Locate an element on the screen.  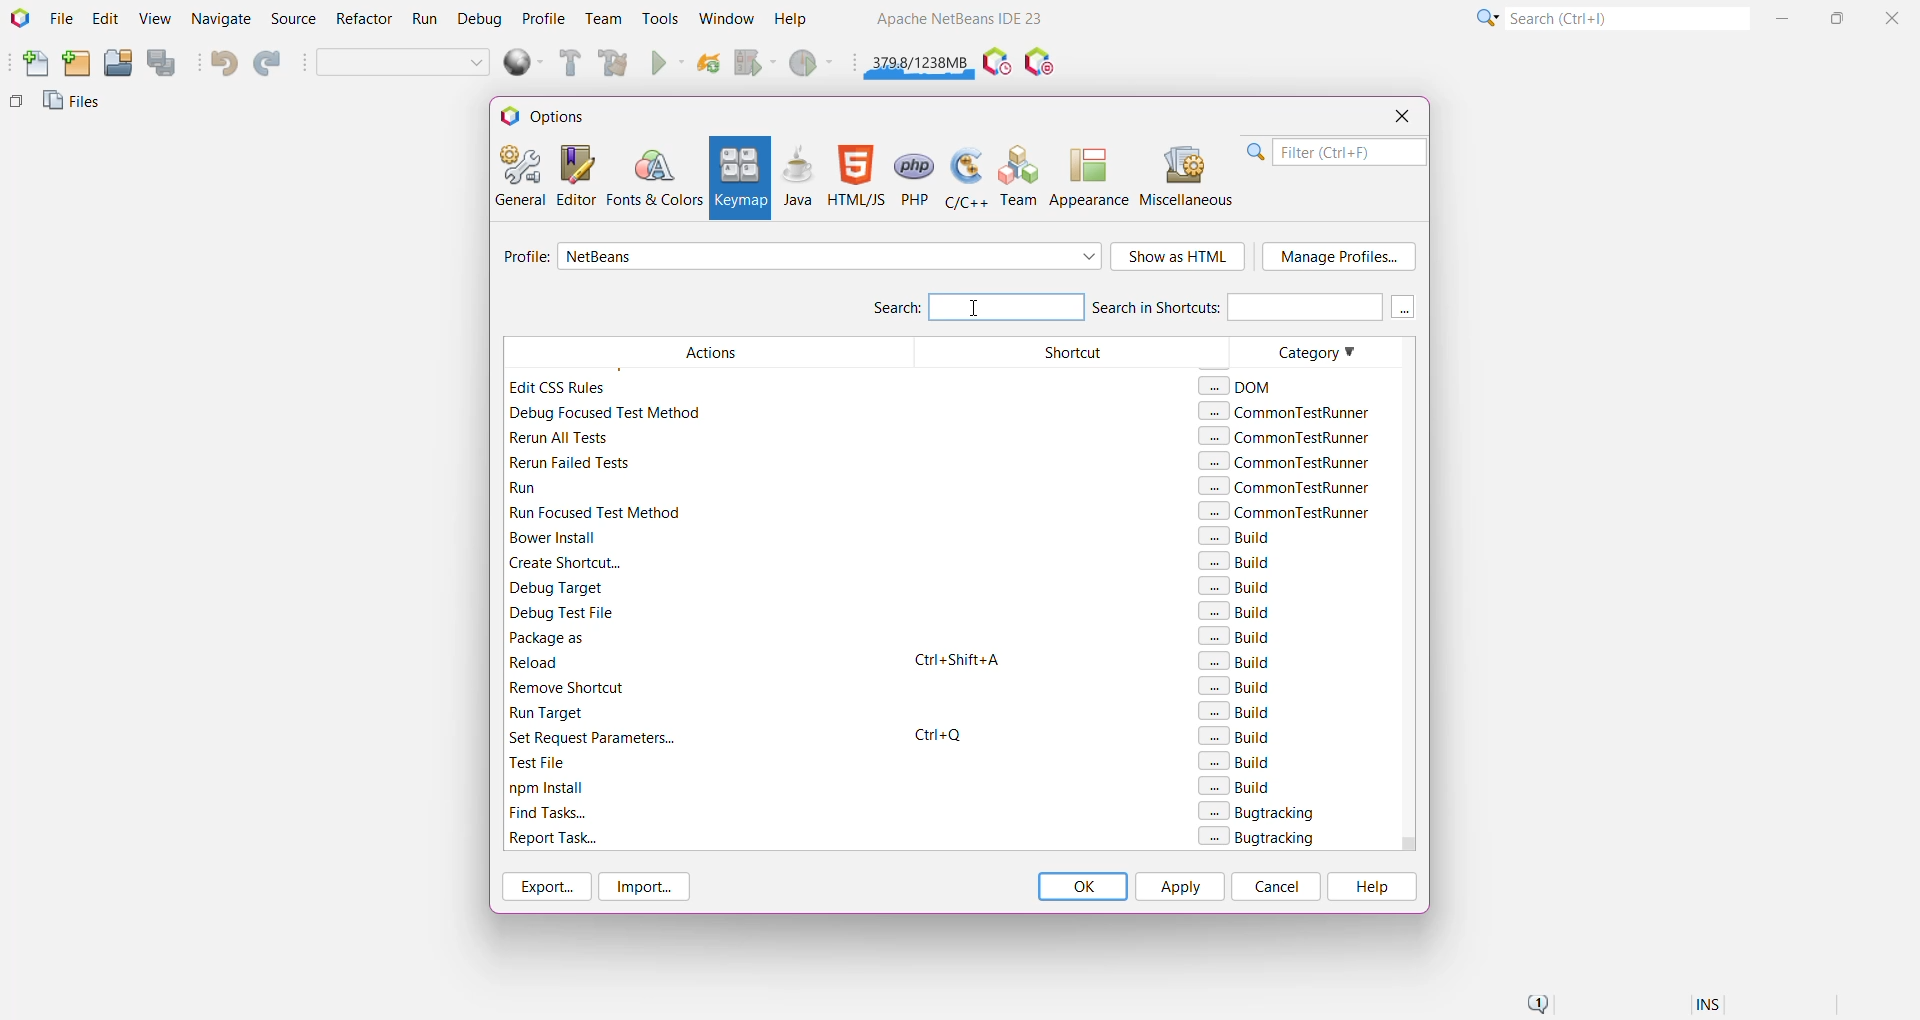
Edit is located at coordinates (105, 20).